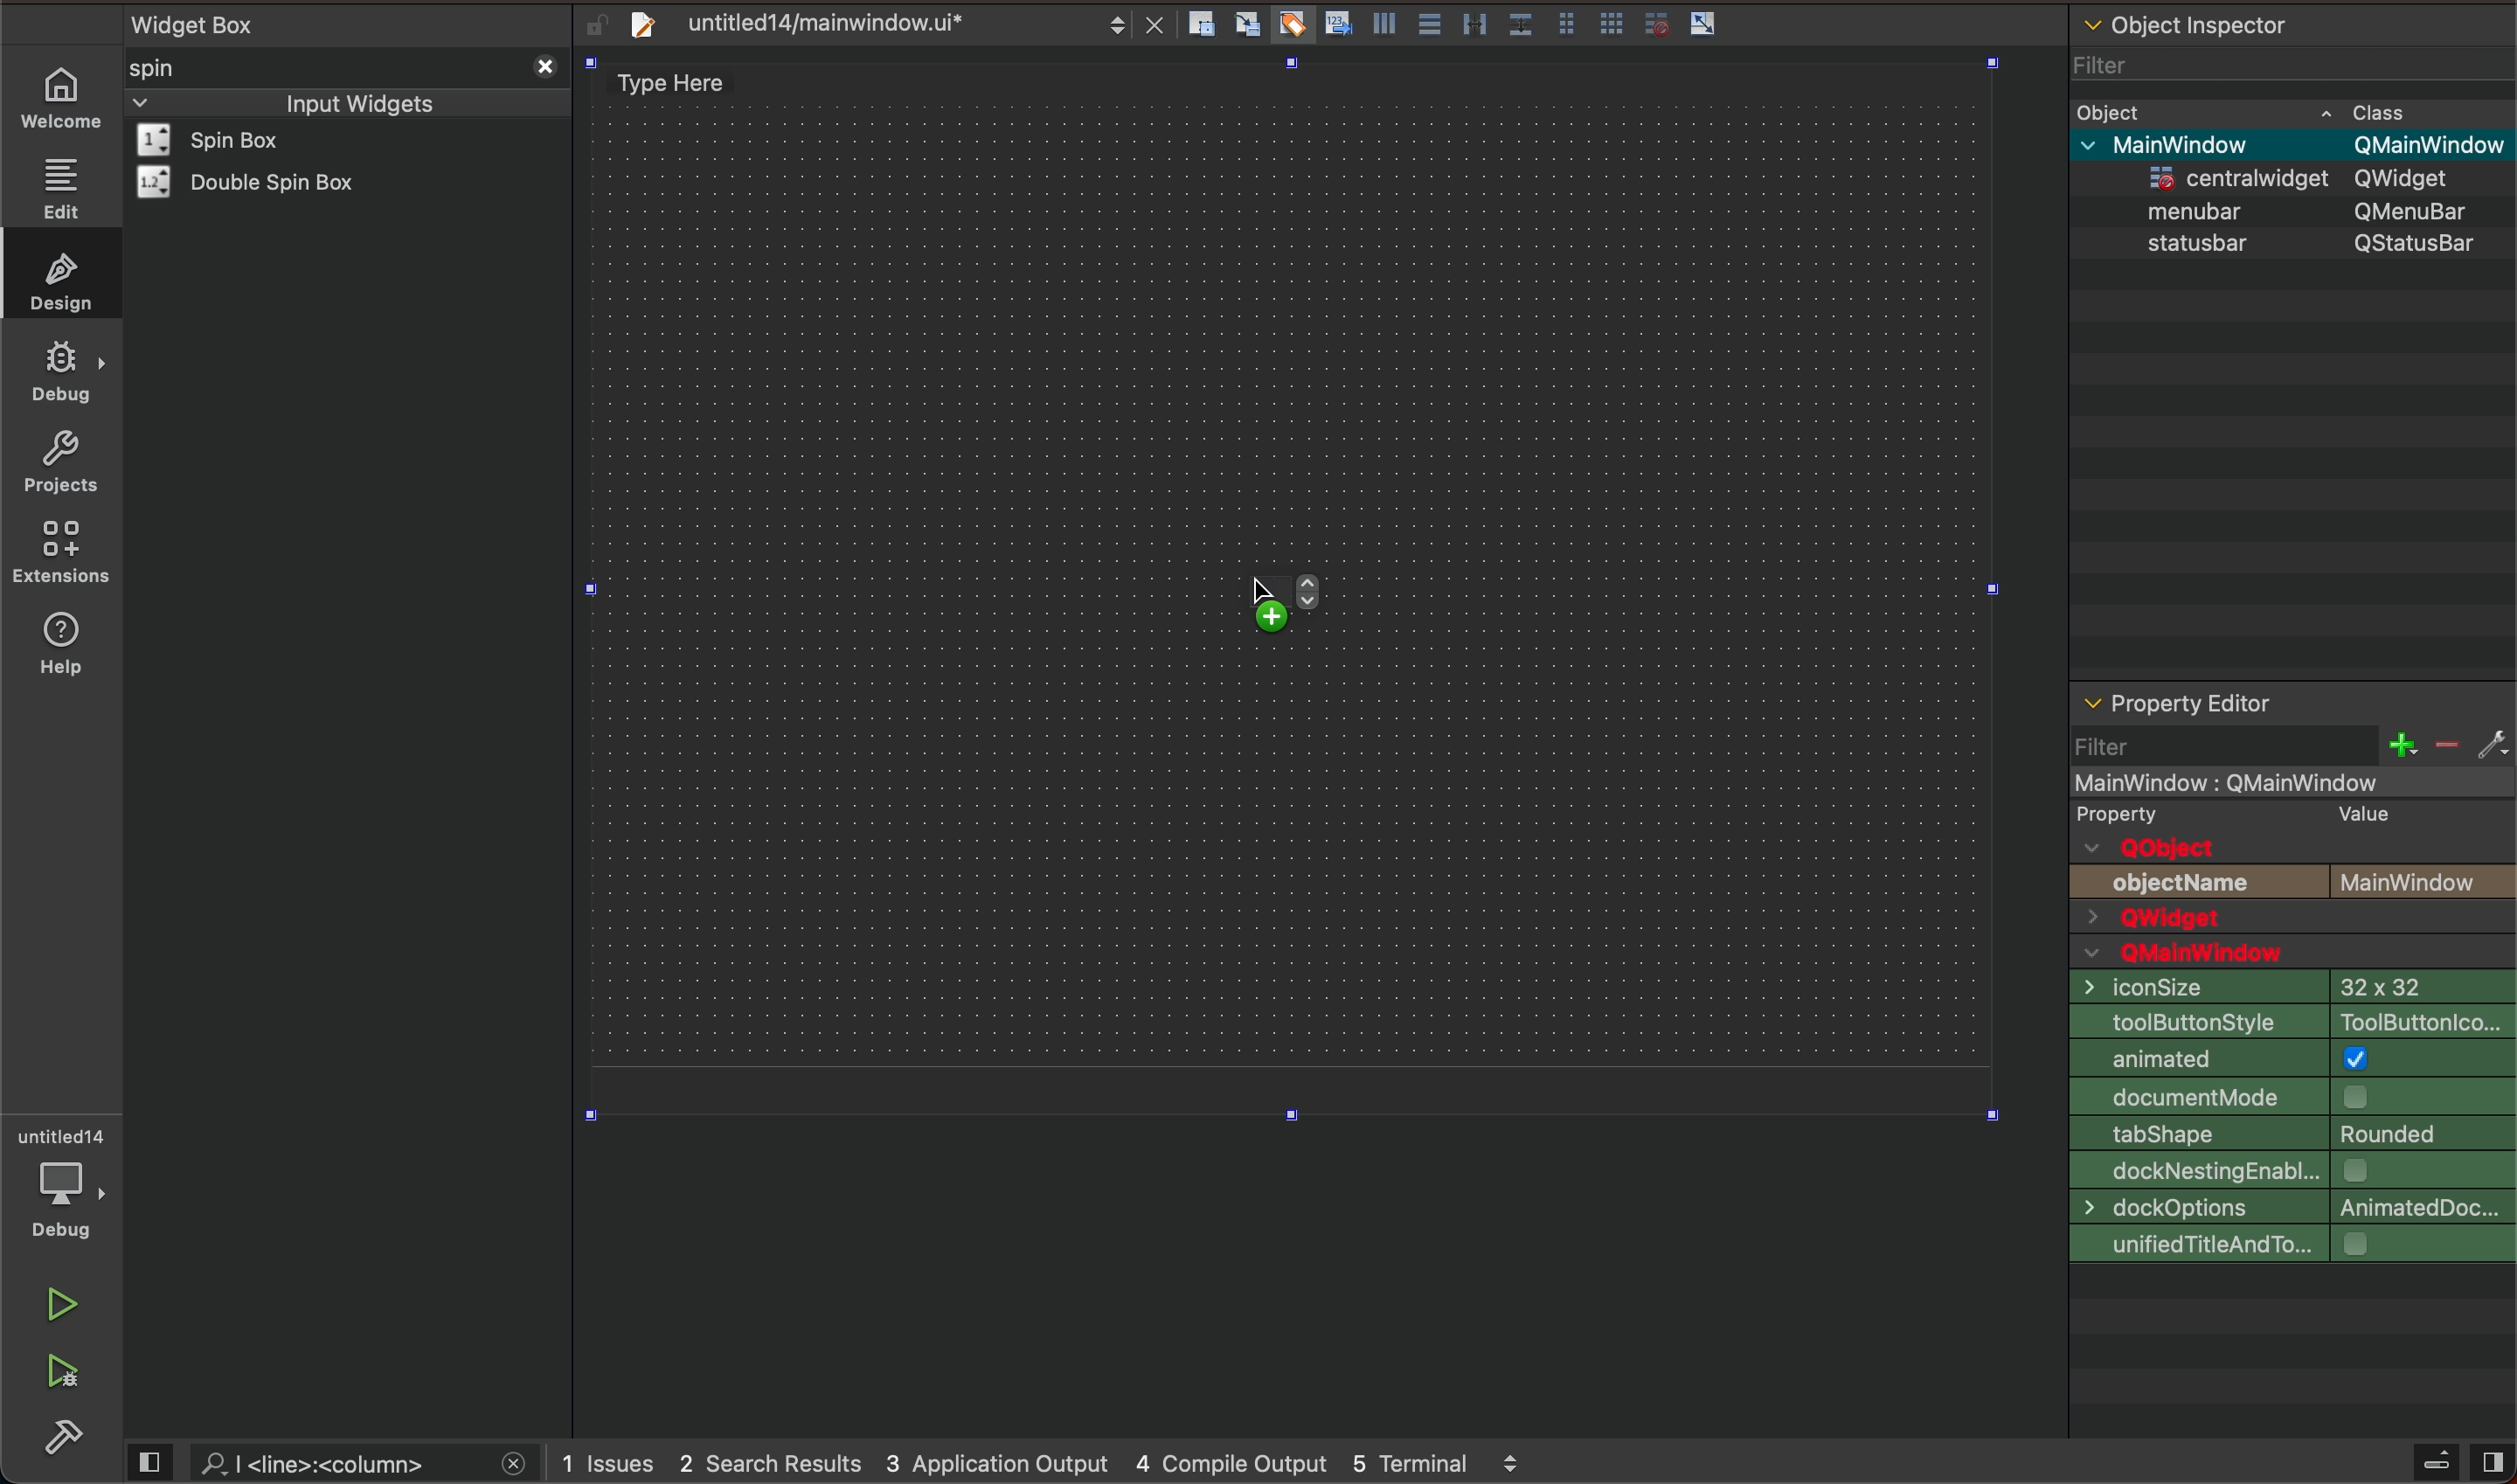 Image resolution: width=2517 pixels, height=1484 pixels. Describe the element at coordinates (2204, 208) in the screenshot. I see `` at that location.